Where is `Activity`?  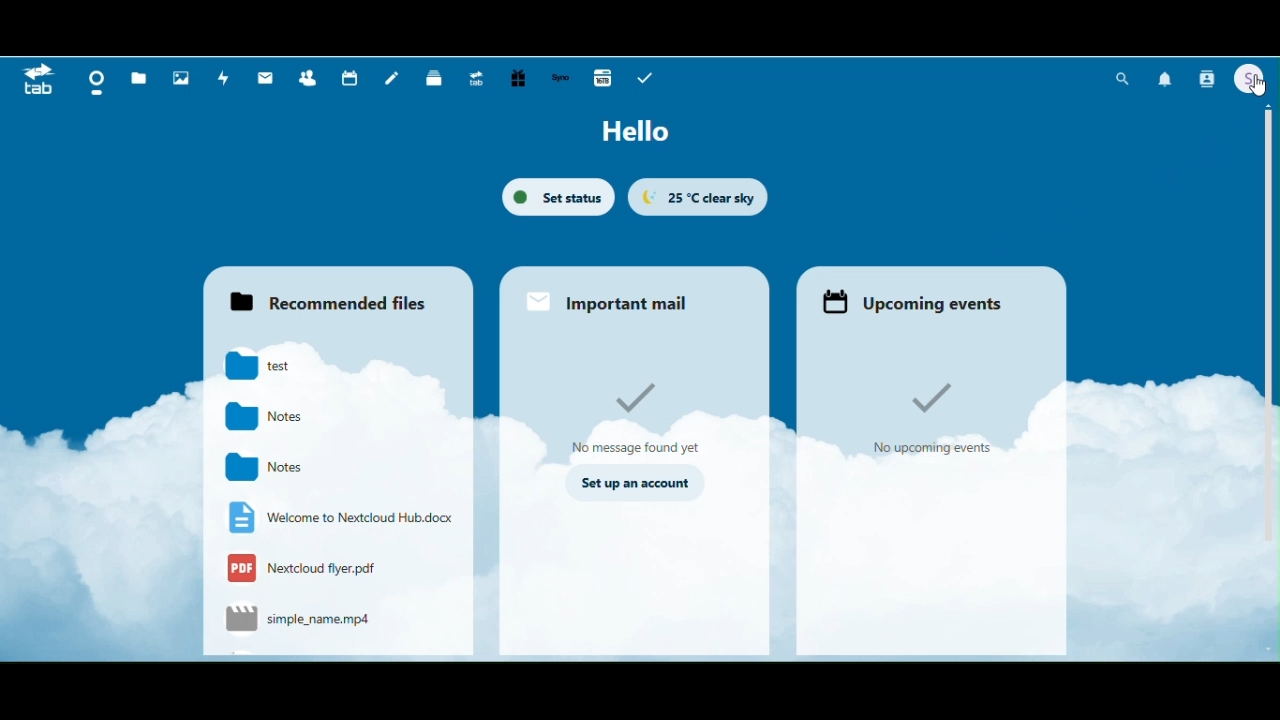
Activity is located at coordinates (223, 80).